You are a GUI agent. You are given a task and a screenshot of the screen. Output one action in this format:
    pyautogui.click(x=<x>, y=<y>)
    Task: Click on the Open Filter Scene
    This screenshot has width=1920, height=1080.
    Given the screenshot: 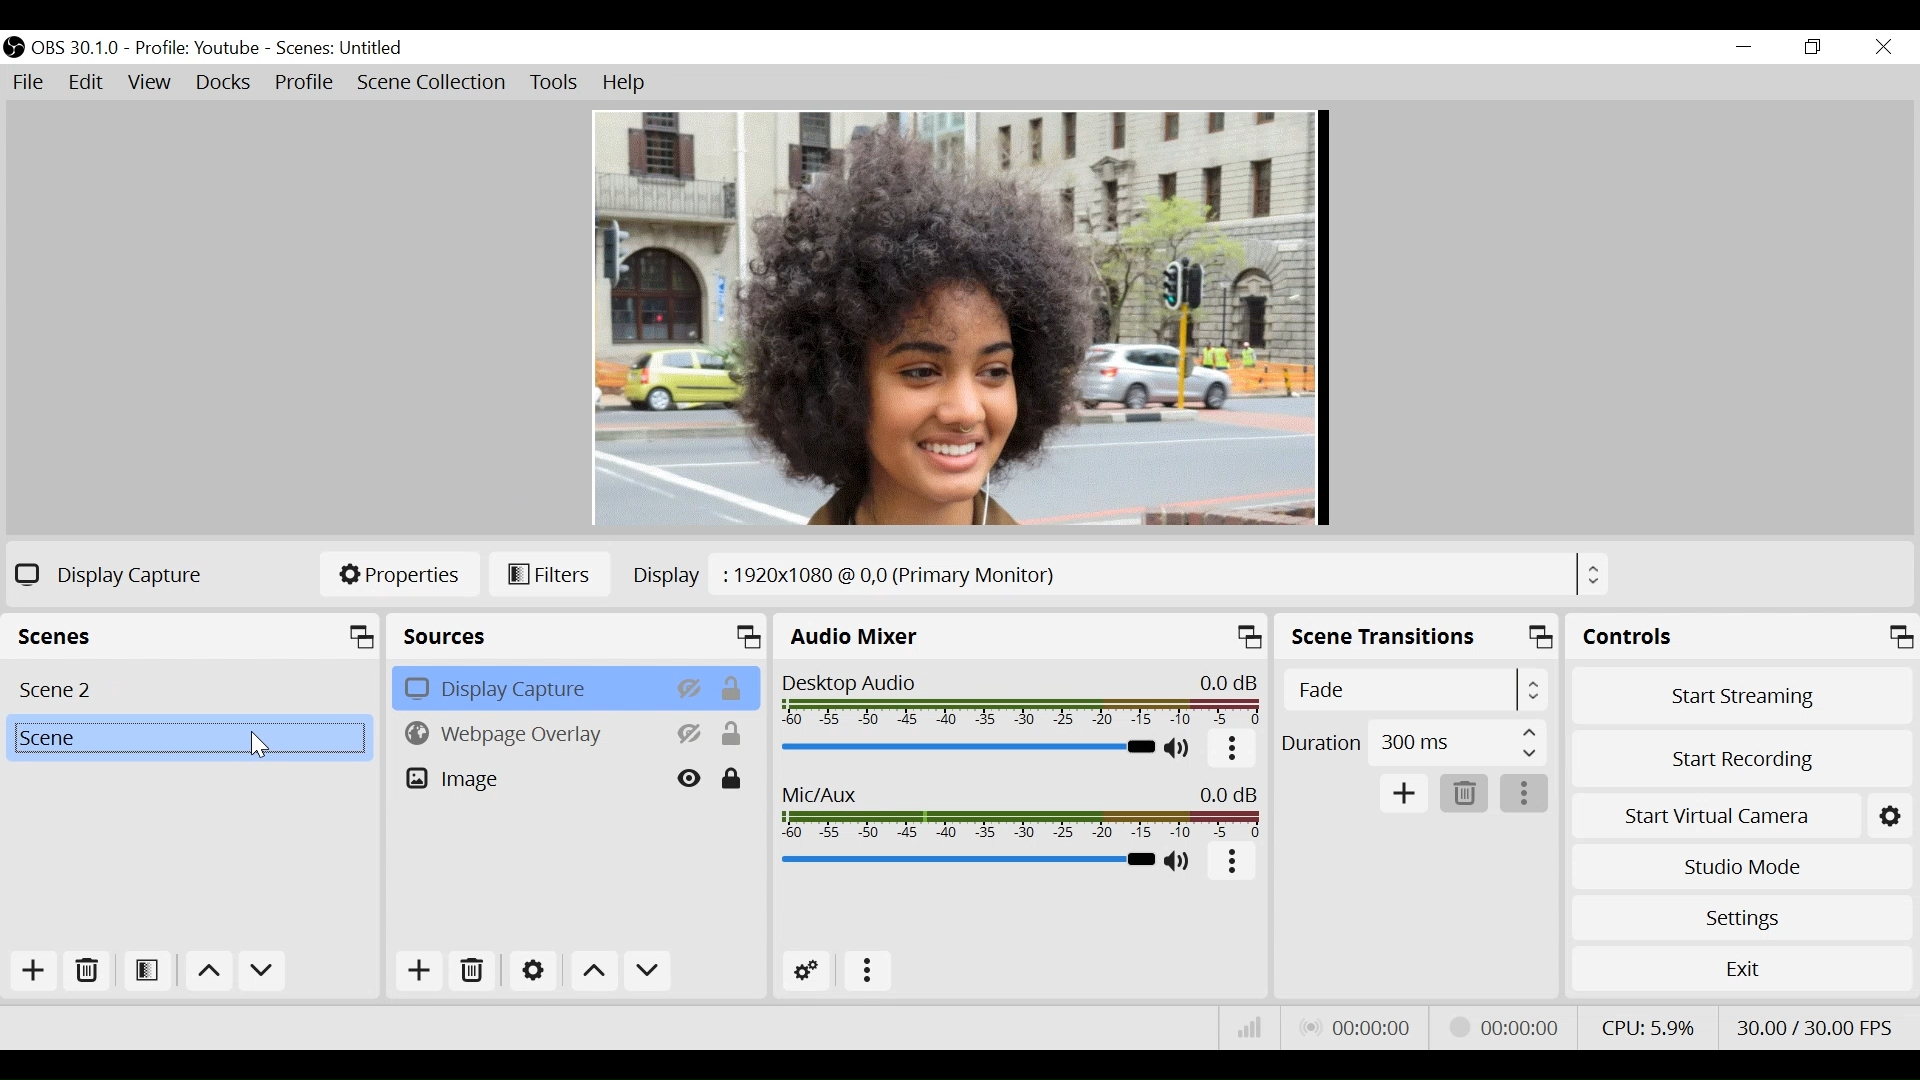 What is the action you would take?
    pyautogui.click(x=149, y=971)
    